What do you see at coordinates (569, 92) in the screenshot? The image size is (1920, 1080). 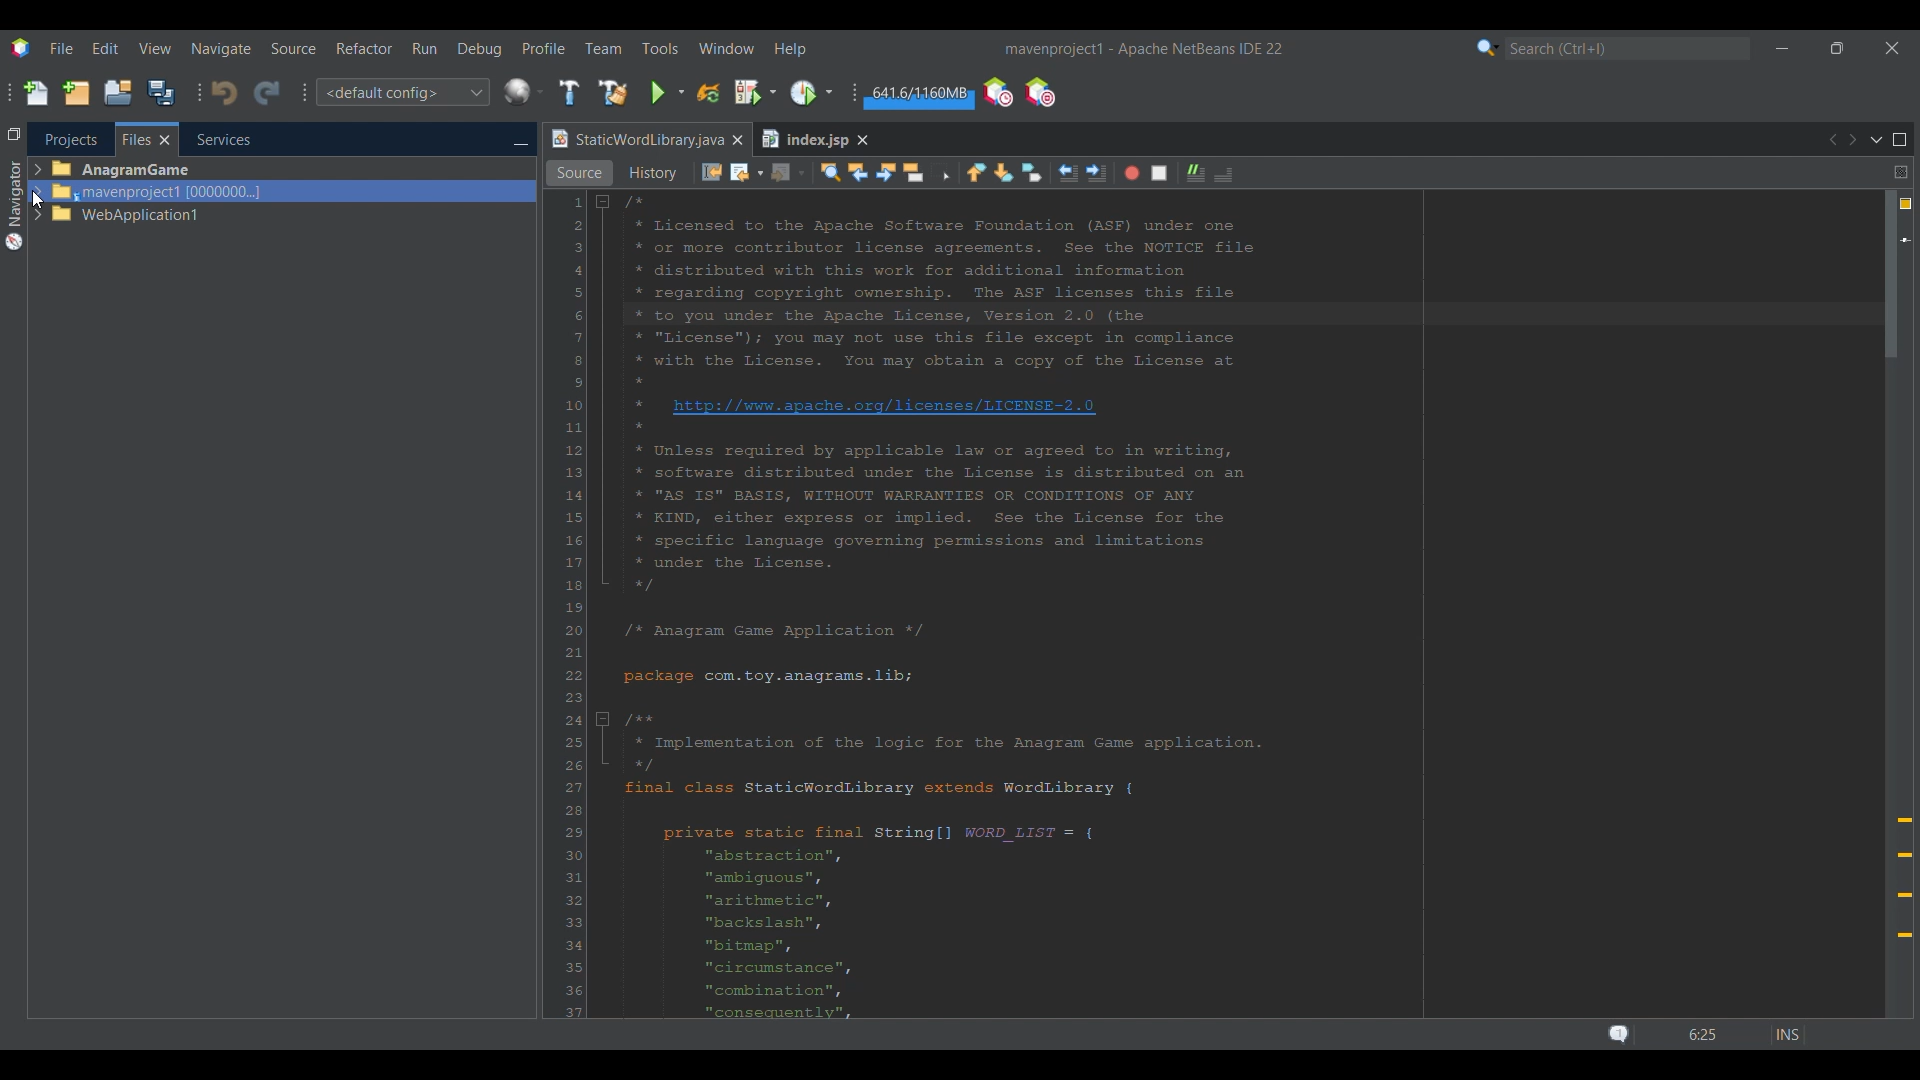 I see `Build main project` at bounding box center [569, 92].